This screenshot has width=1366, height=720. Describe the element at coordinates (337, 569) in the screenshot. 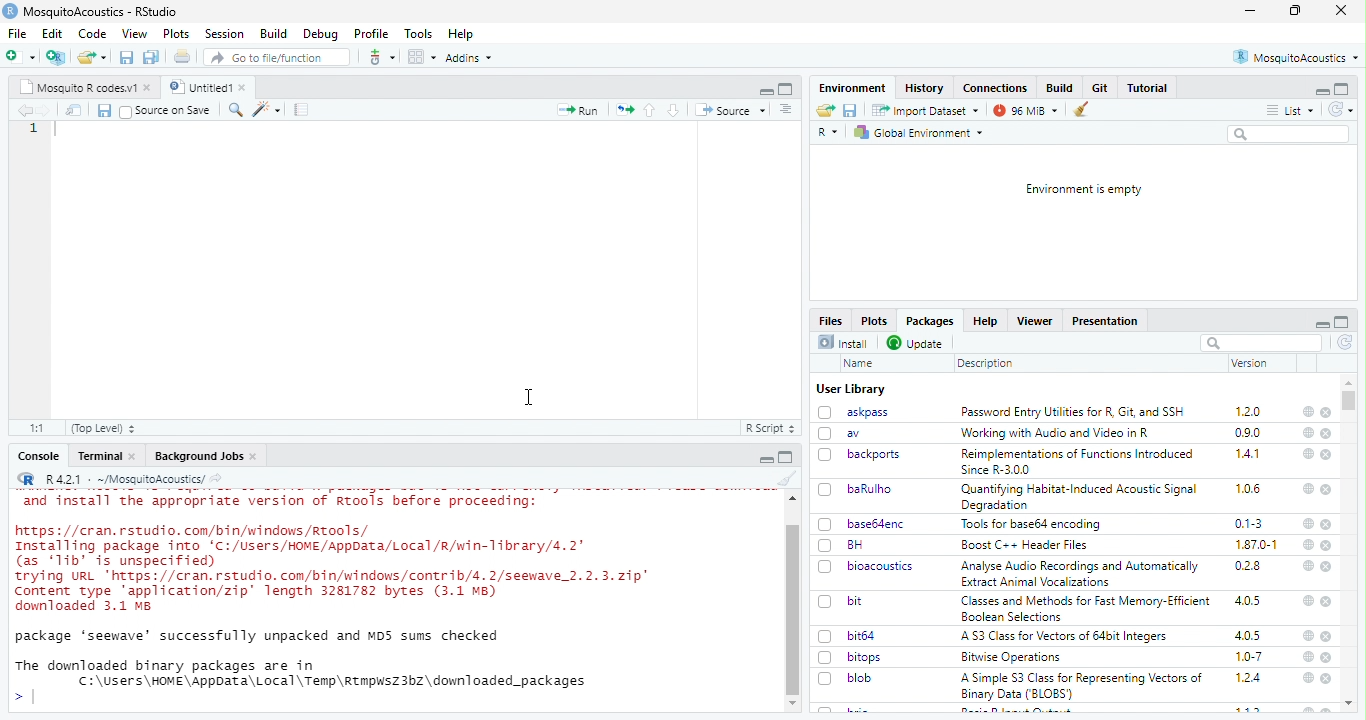

I see `https: //cran.rstudio. com/bin/windows/Rtools/ Installing package into 'C:/Users/HOME/appData/Local /R/win-ibrary/4.2"(as ‘1ib’ is unspecified) trying URL "https: //cran.rstudio. con/bin/windows/contrib/4.2/seewave_2.2.3.2ip "Content type 'application/zip’ length 3281782 bytes (3.1 M8)downloaded 3.1 MB` at that location.